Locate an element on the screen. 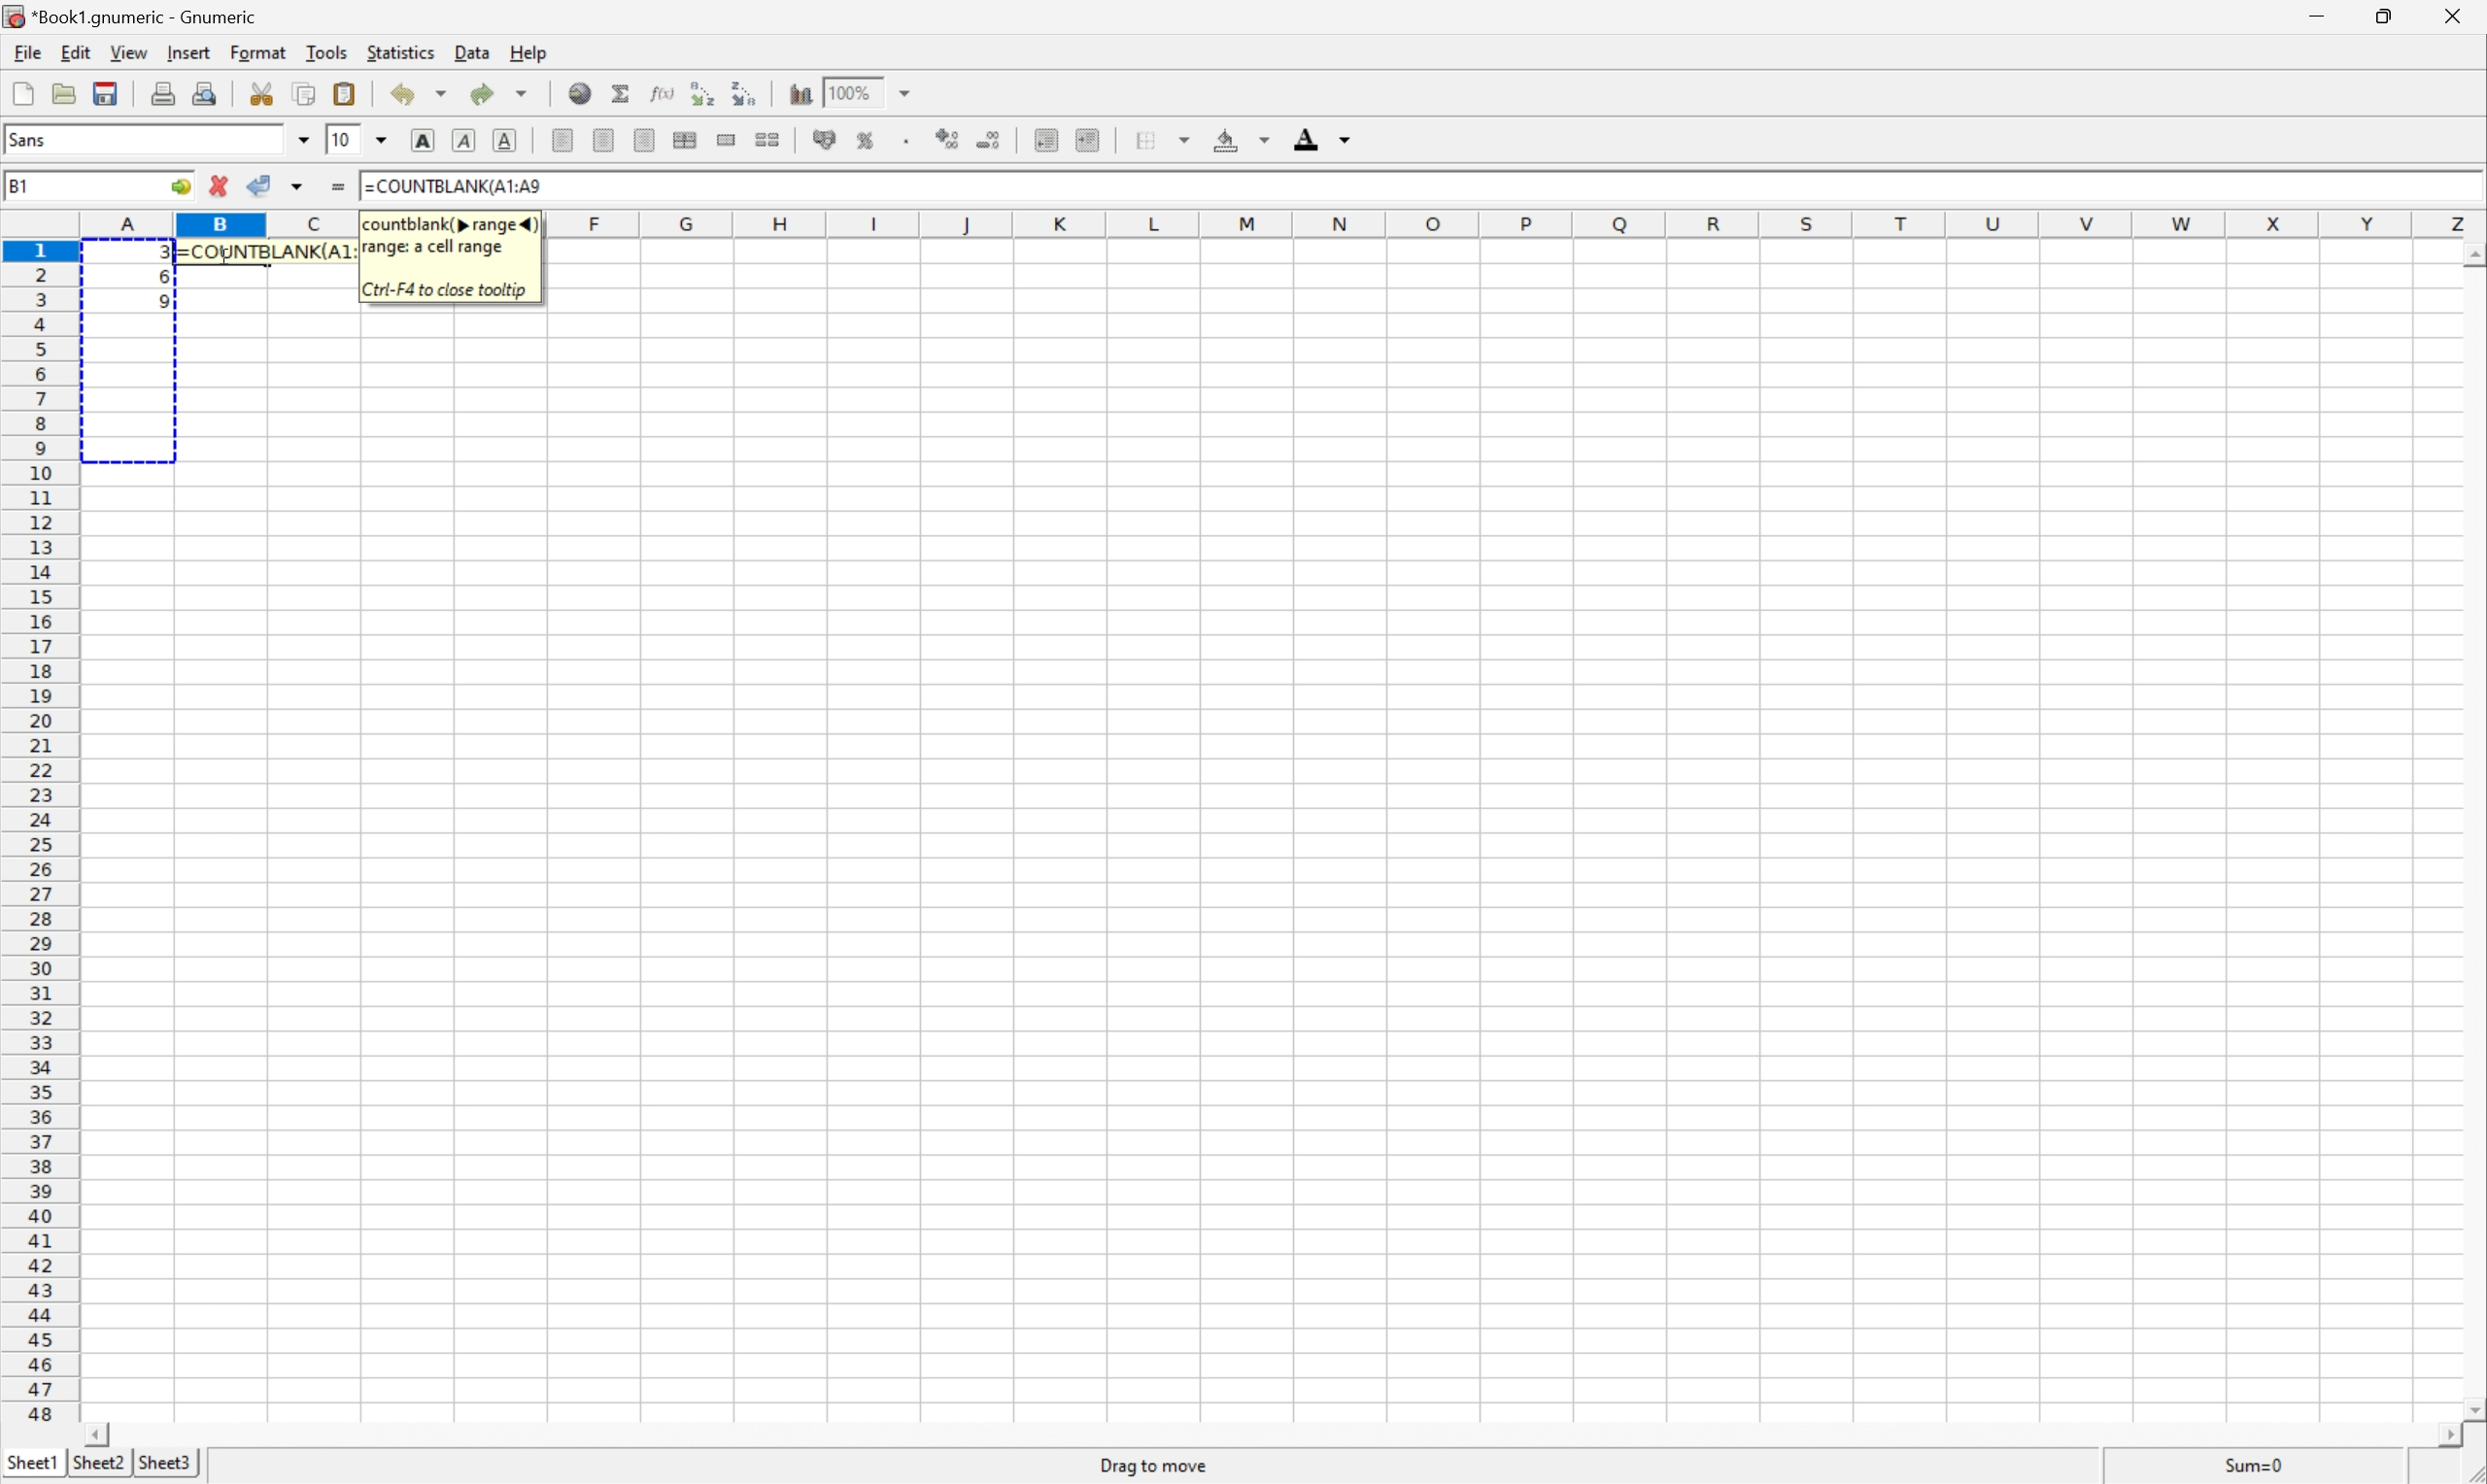  =COUNTBLANK(A1:A9) is located at coordinates (263, 250).